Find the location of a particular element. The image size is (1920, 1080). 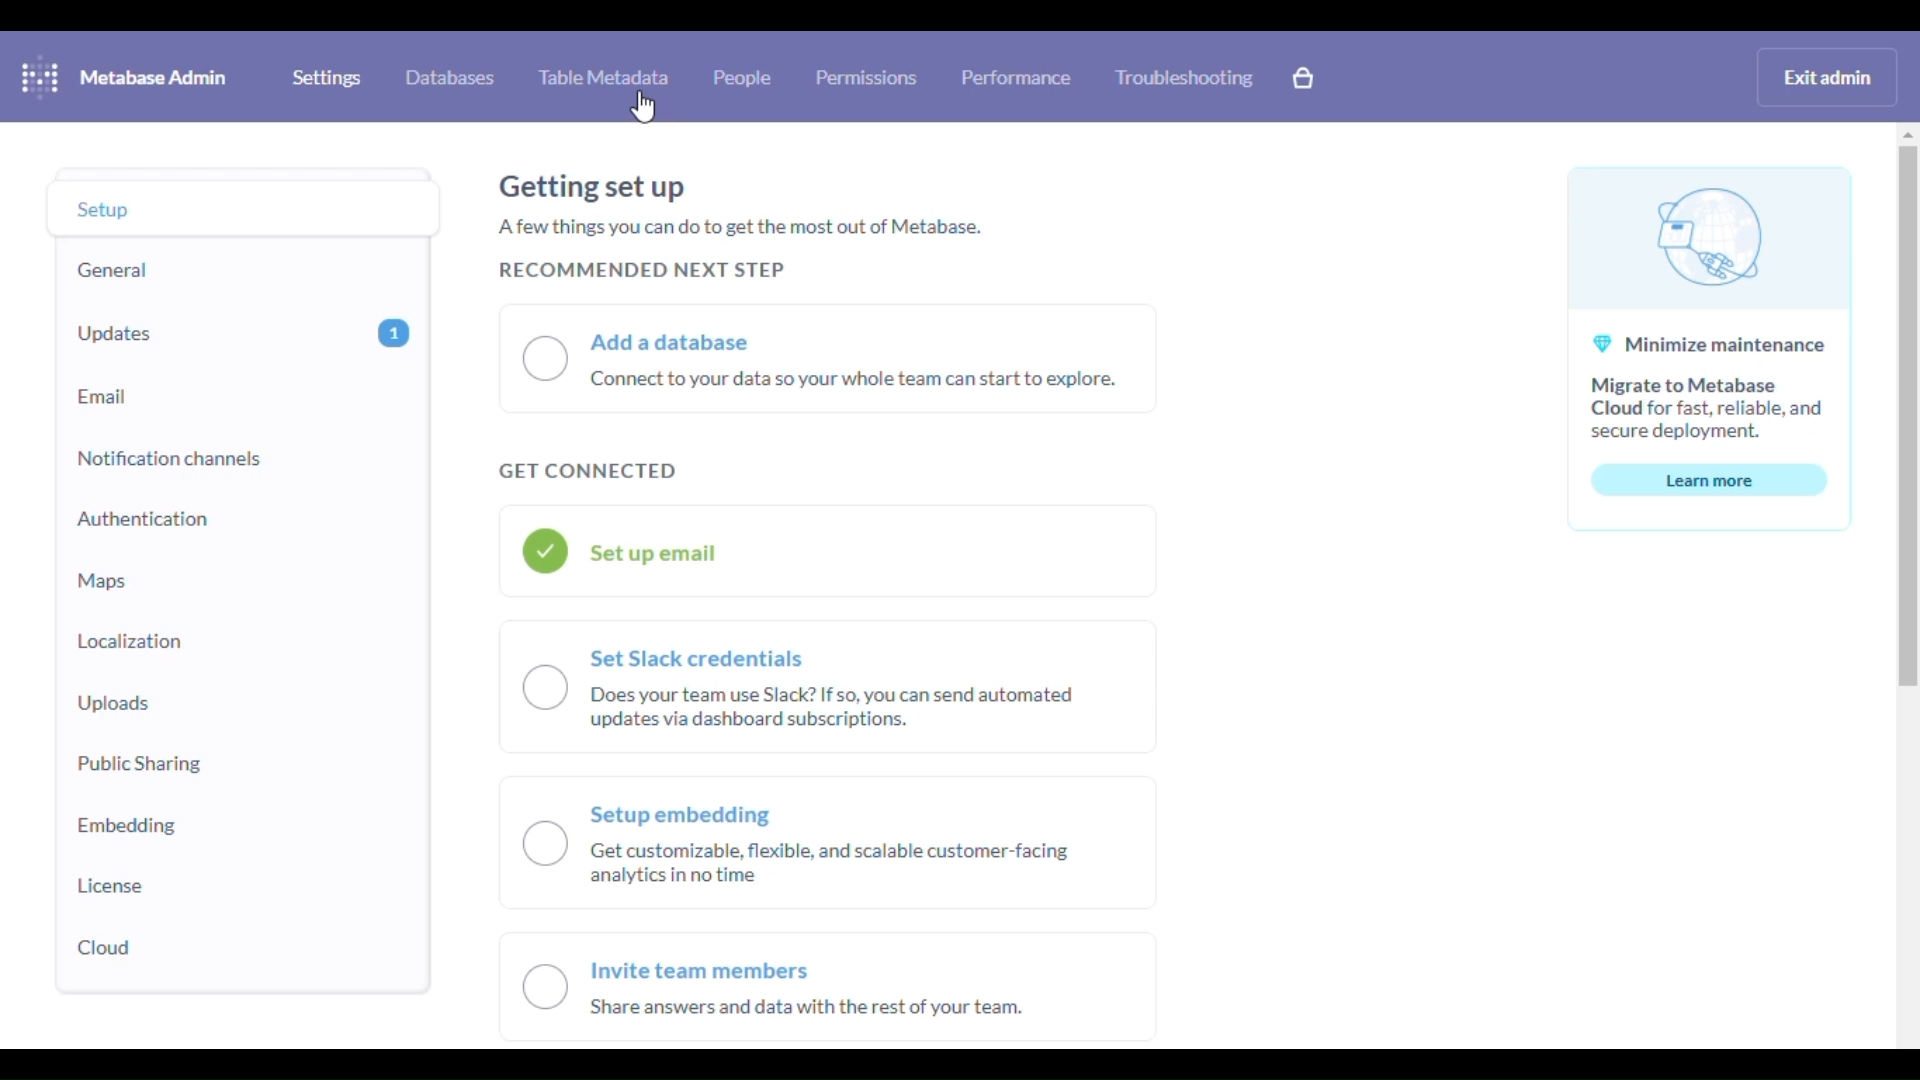

a few things you can do to get the most out of metabase. is located at coordinates (742, 227).